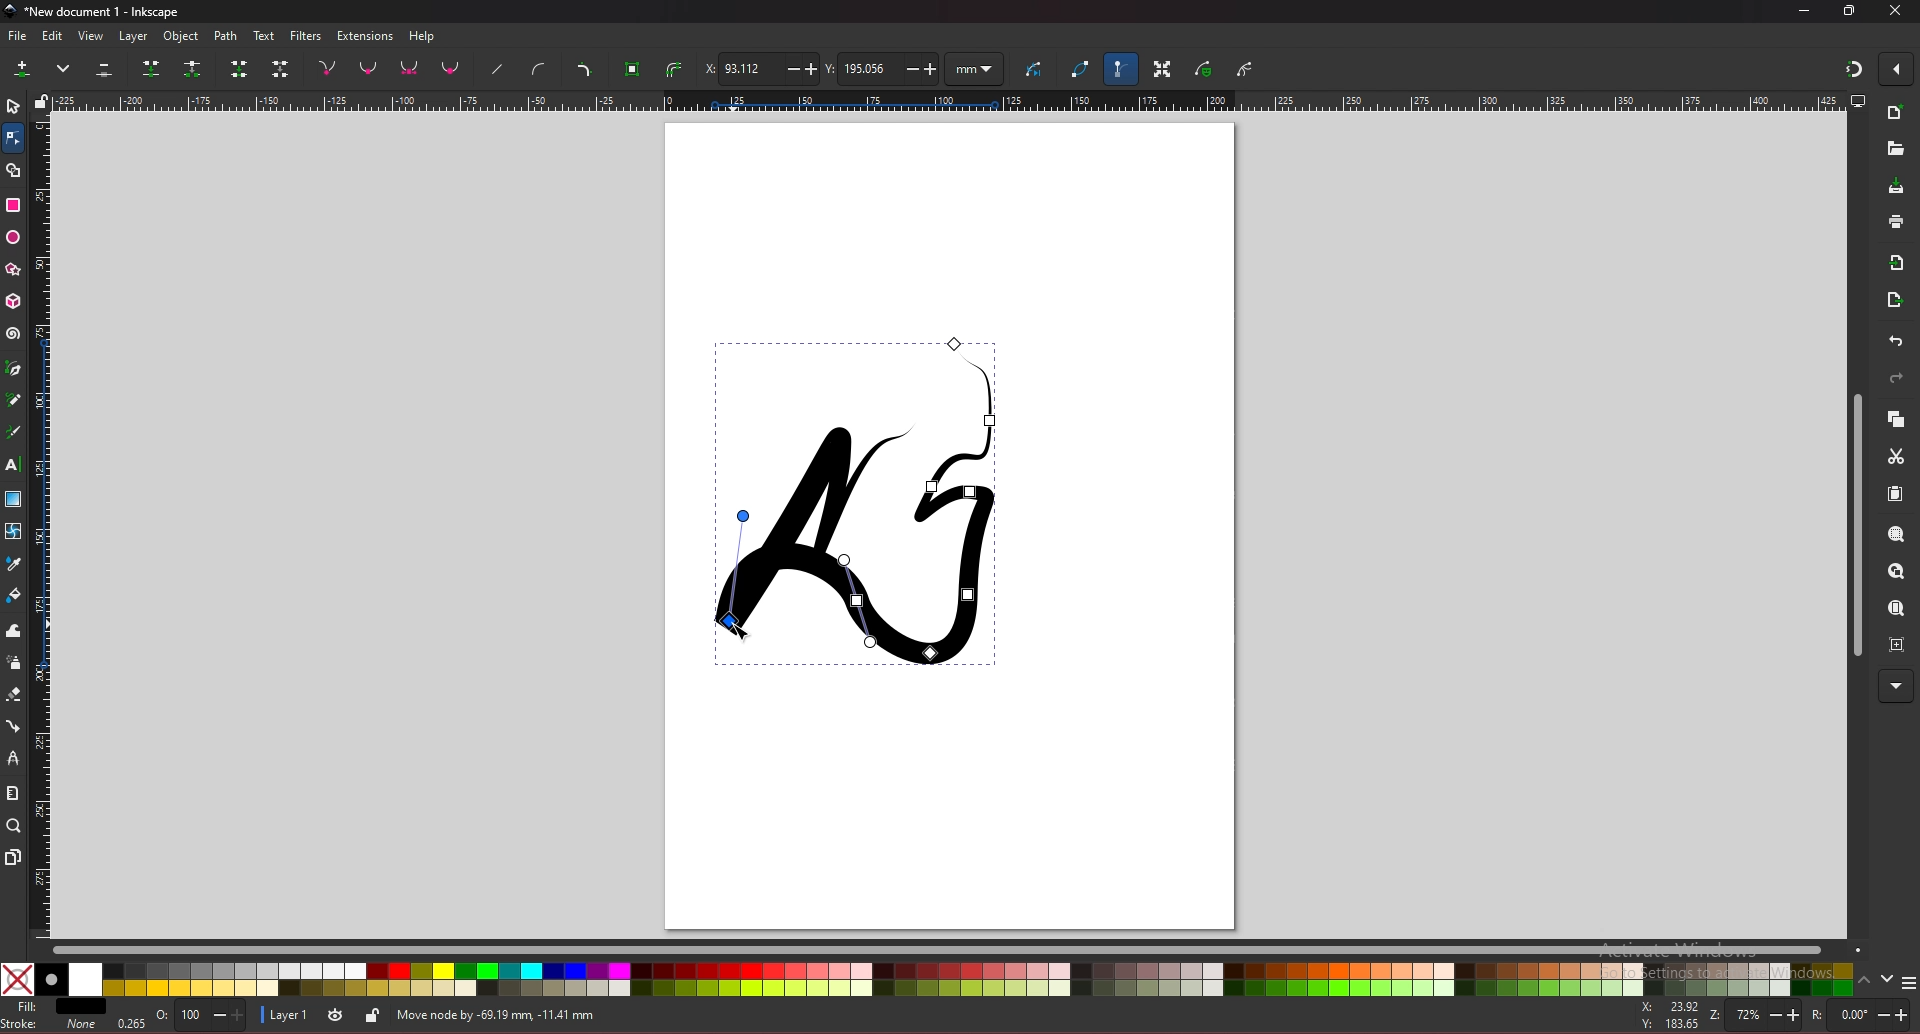  I want to click on y coordinate, so click(882, 69).